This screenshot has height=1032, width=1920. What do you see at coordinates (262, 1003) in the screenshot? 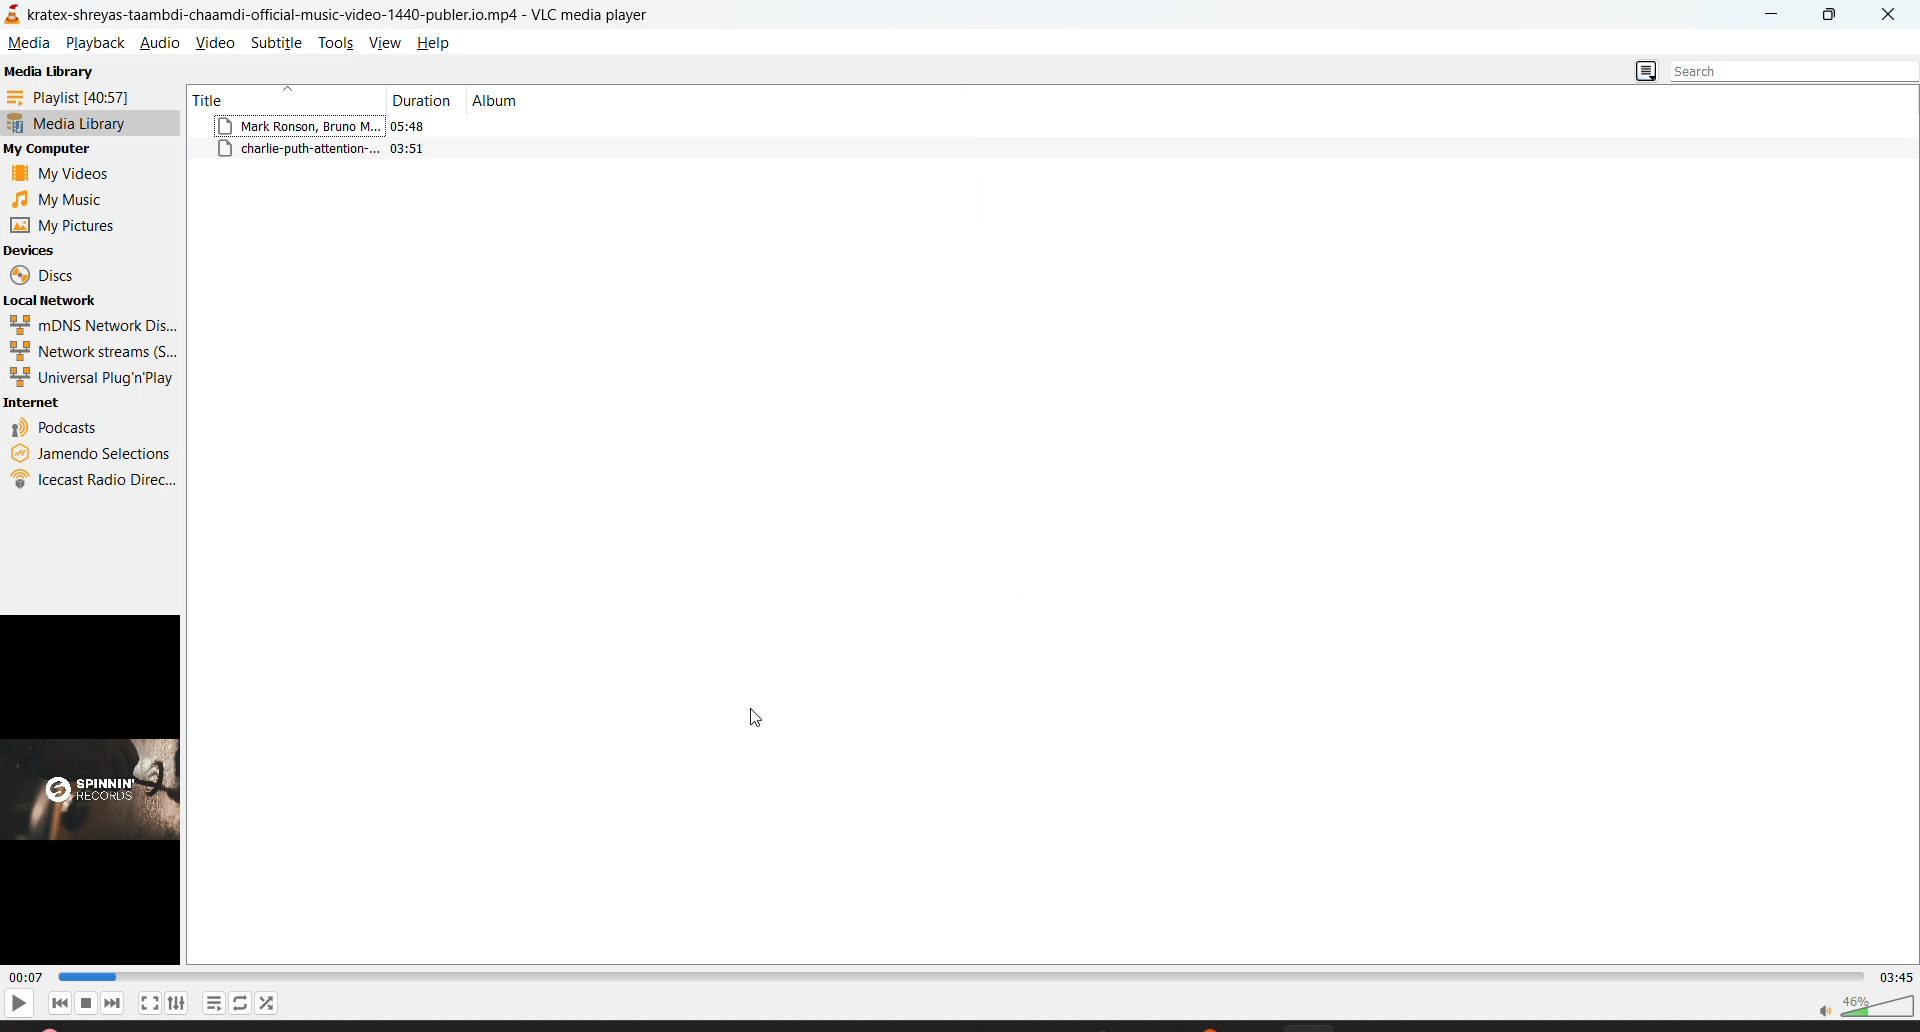
I see `random` at bounding box center [262, 1003].